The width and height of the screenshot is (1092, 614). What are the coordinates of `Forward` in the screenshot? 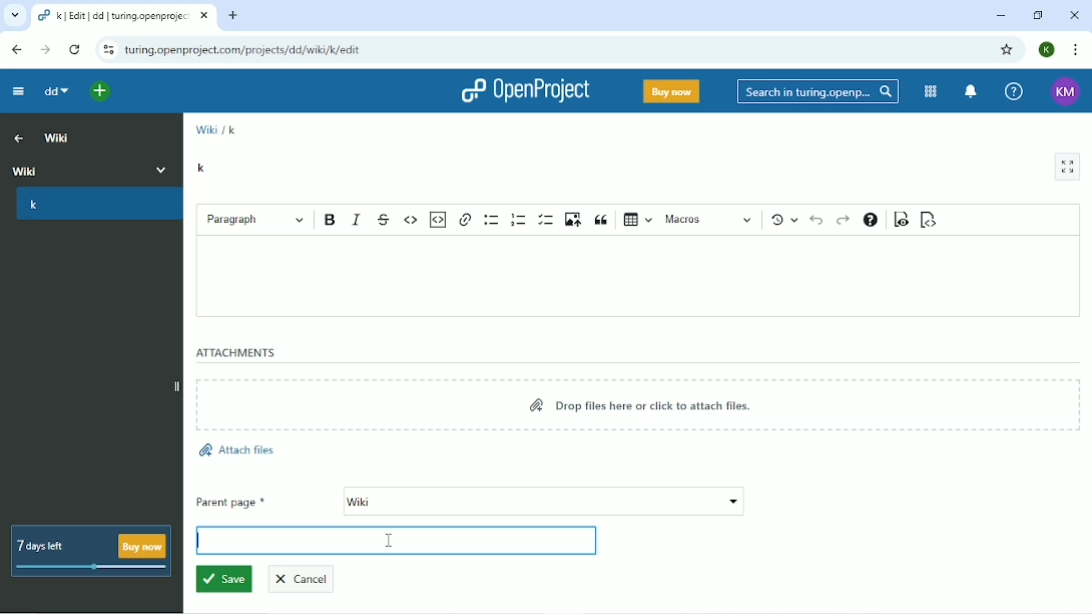 It's located at (46, 49).